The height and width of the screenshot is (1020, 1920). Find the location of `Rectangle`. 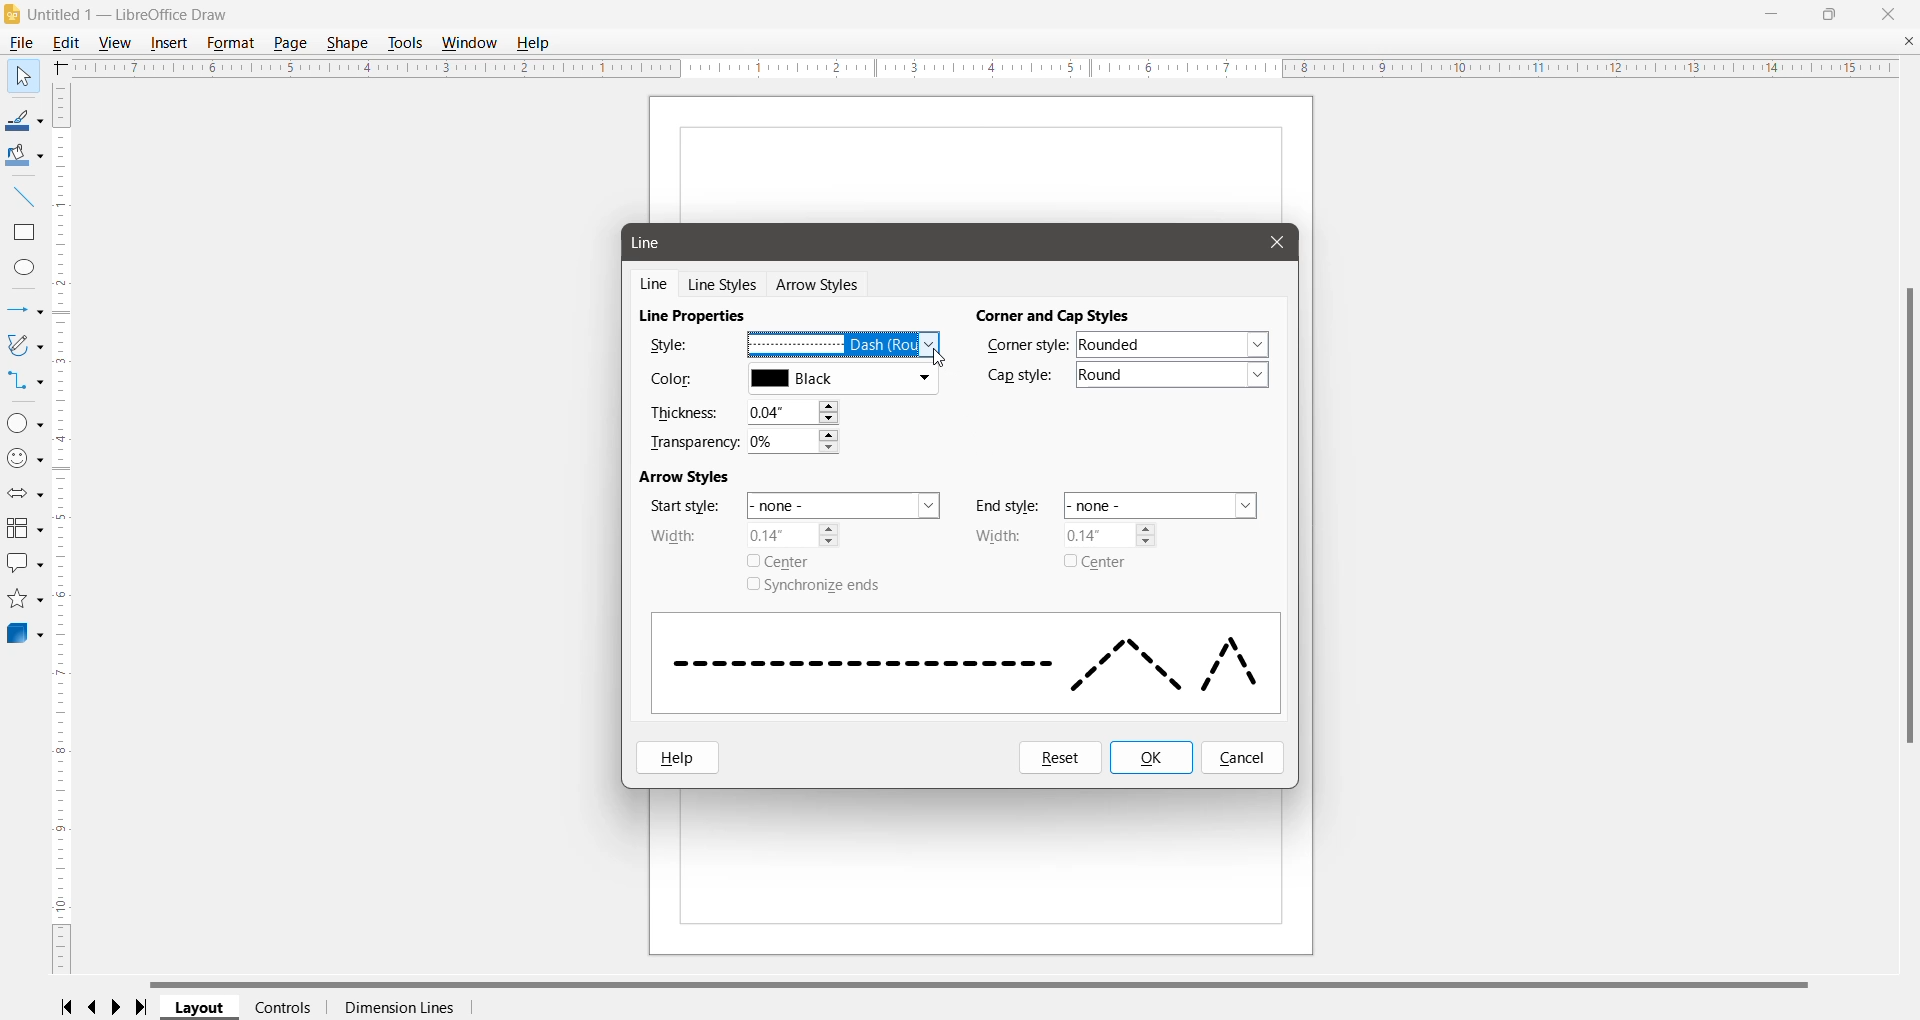

Rectangle is located at coordinates (24, 233).